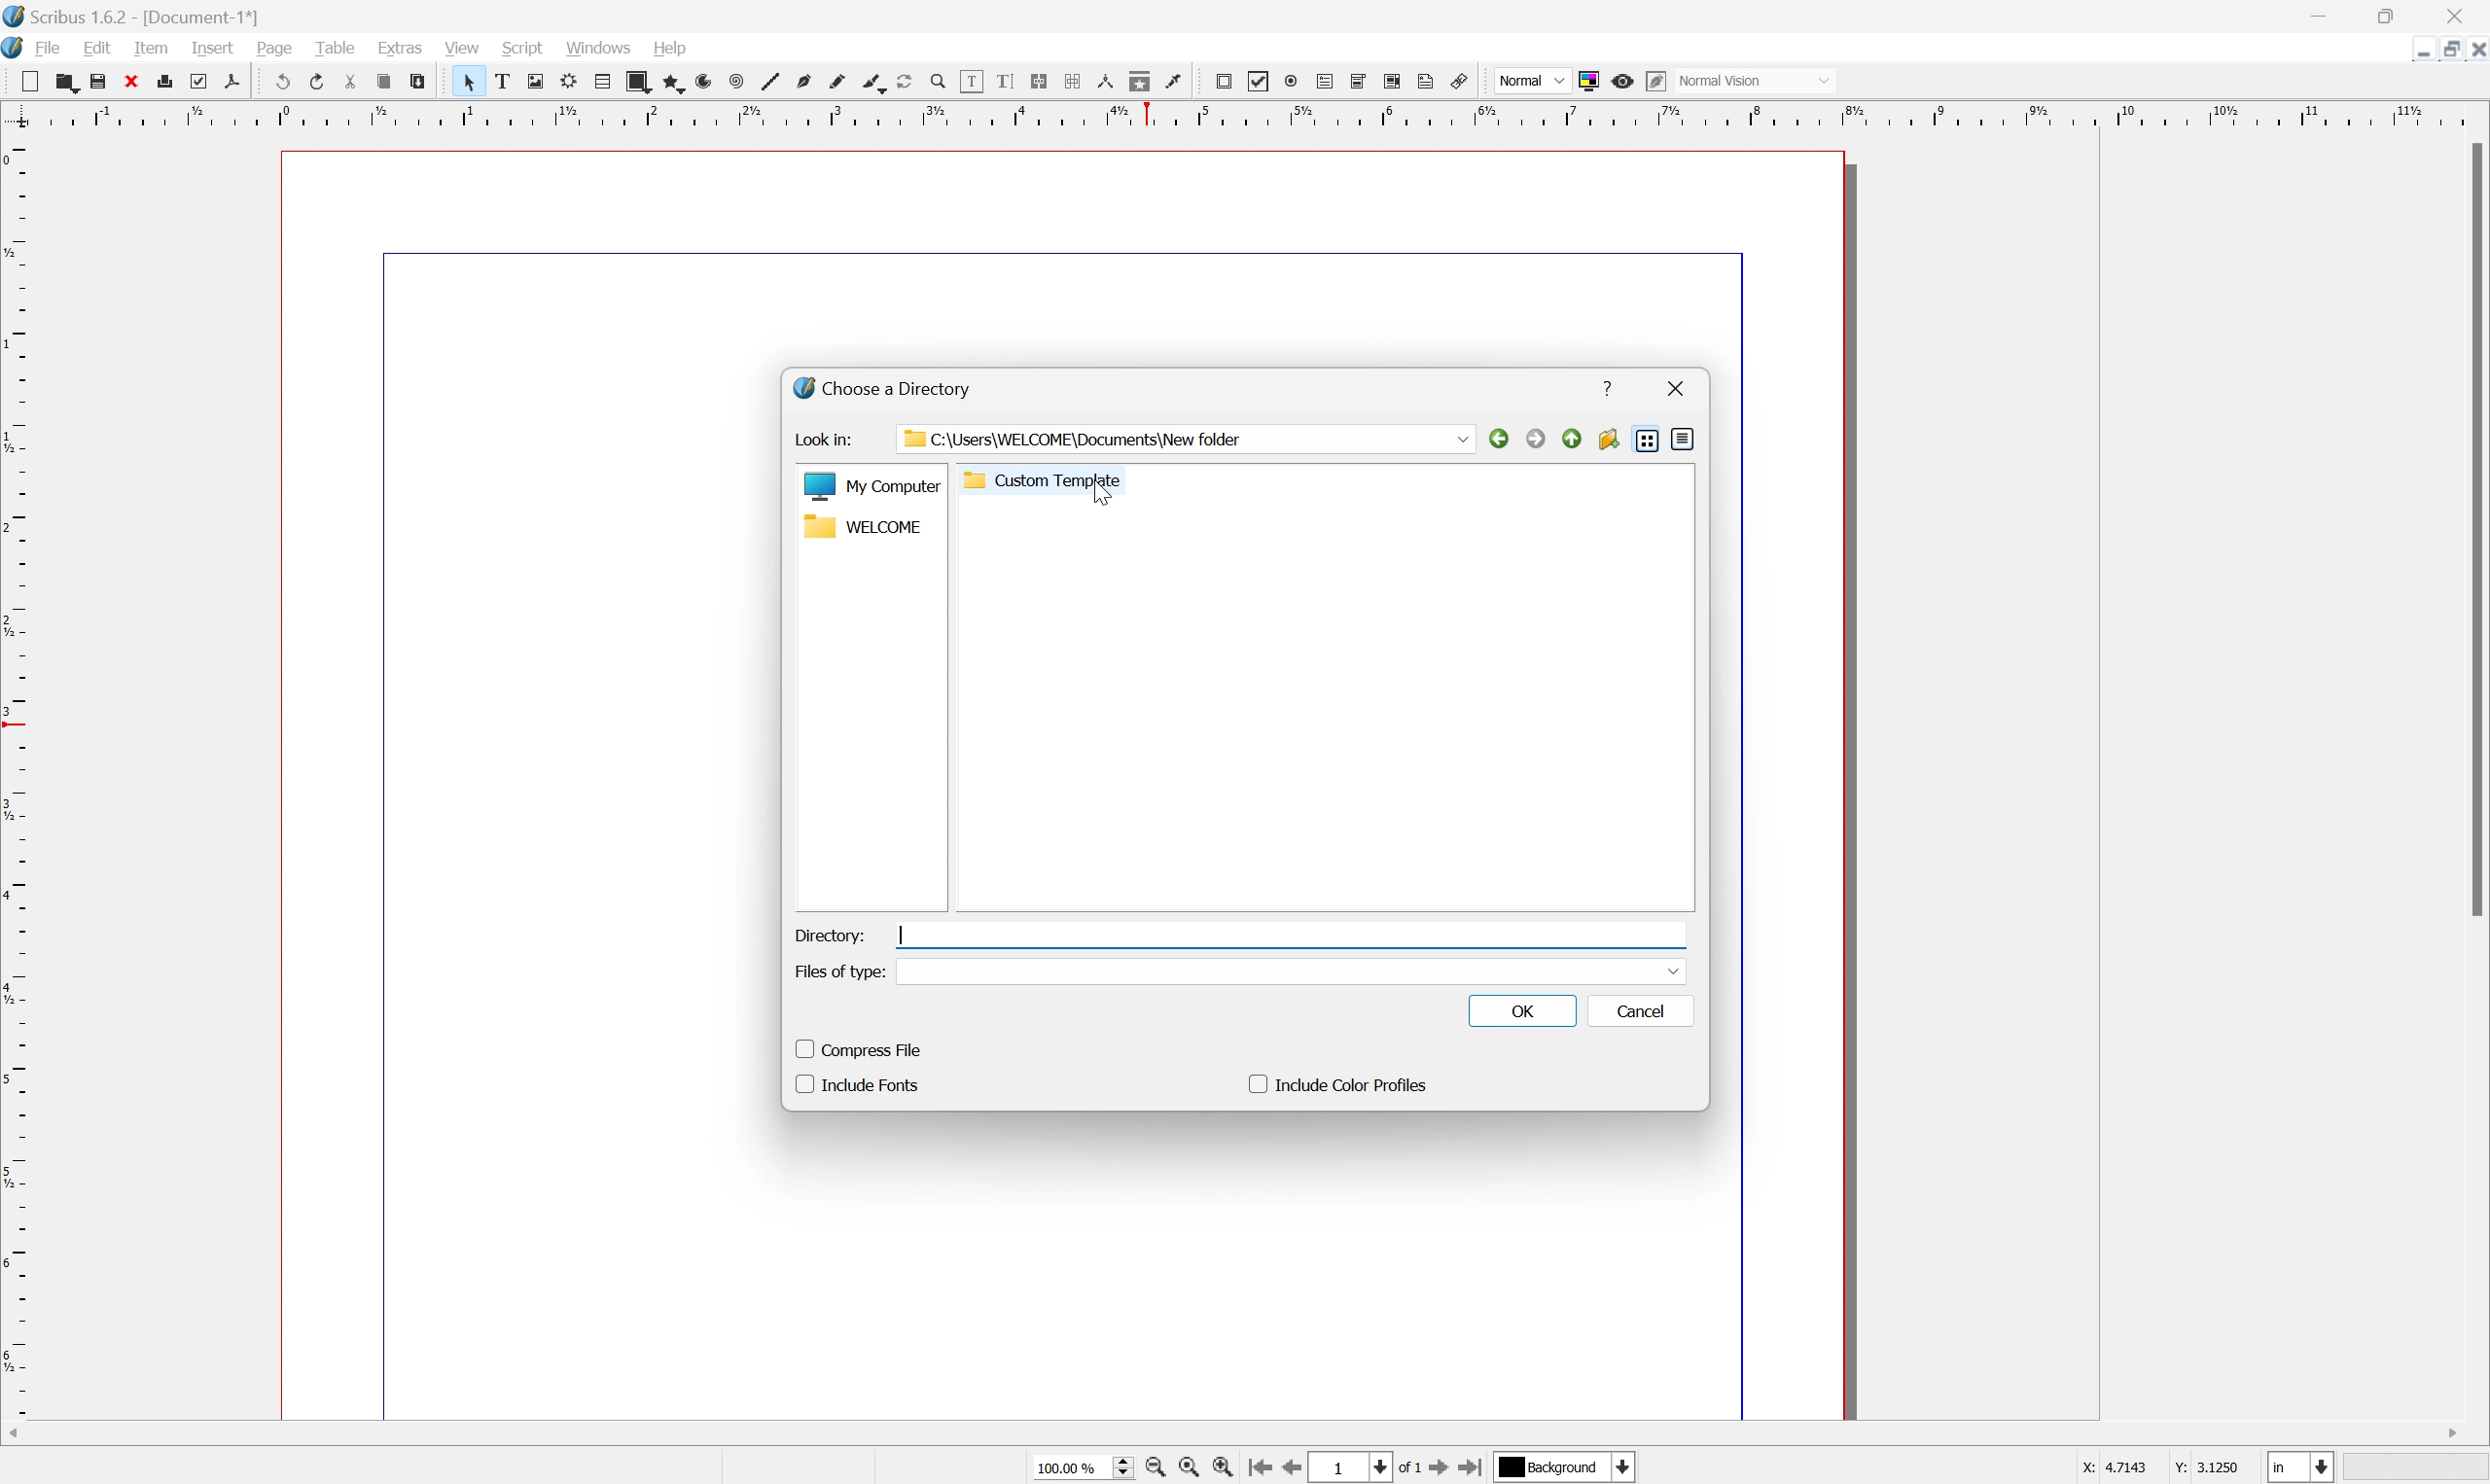 Image resolution: width=2490 pixels, height=1484 pixels. What do you see at coordinates (466, 46) in the screenshot?
I see `view` at bounding box center [466, 46].